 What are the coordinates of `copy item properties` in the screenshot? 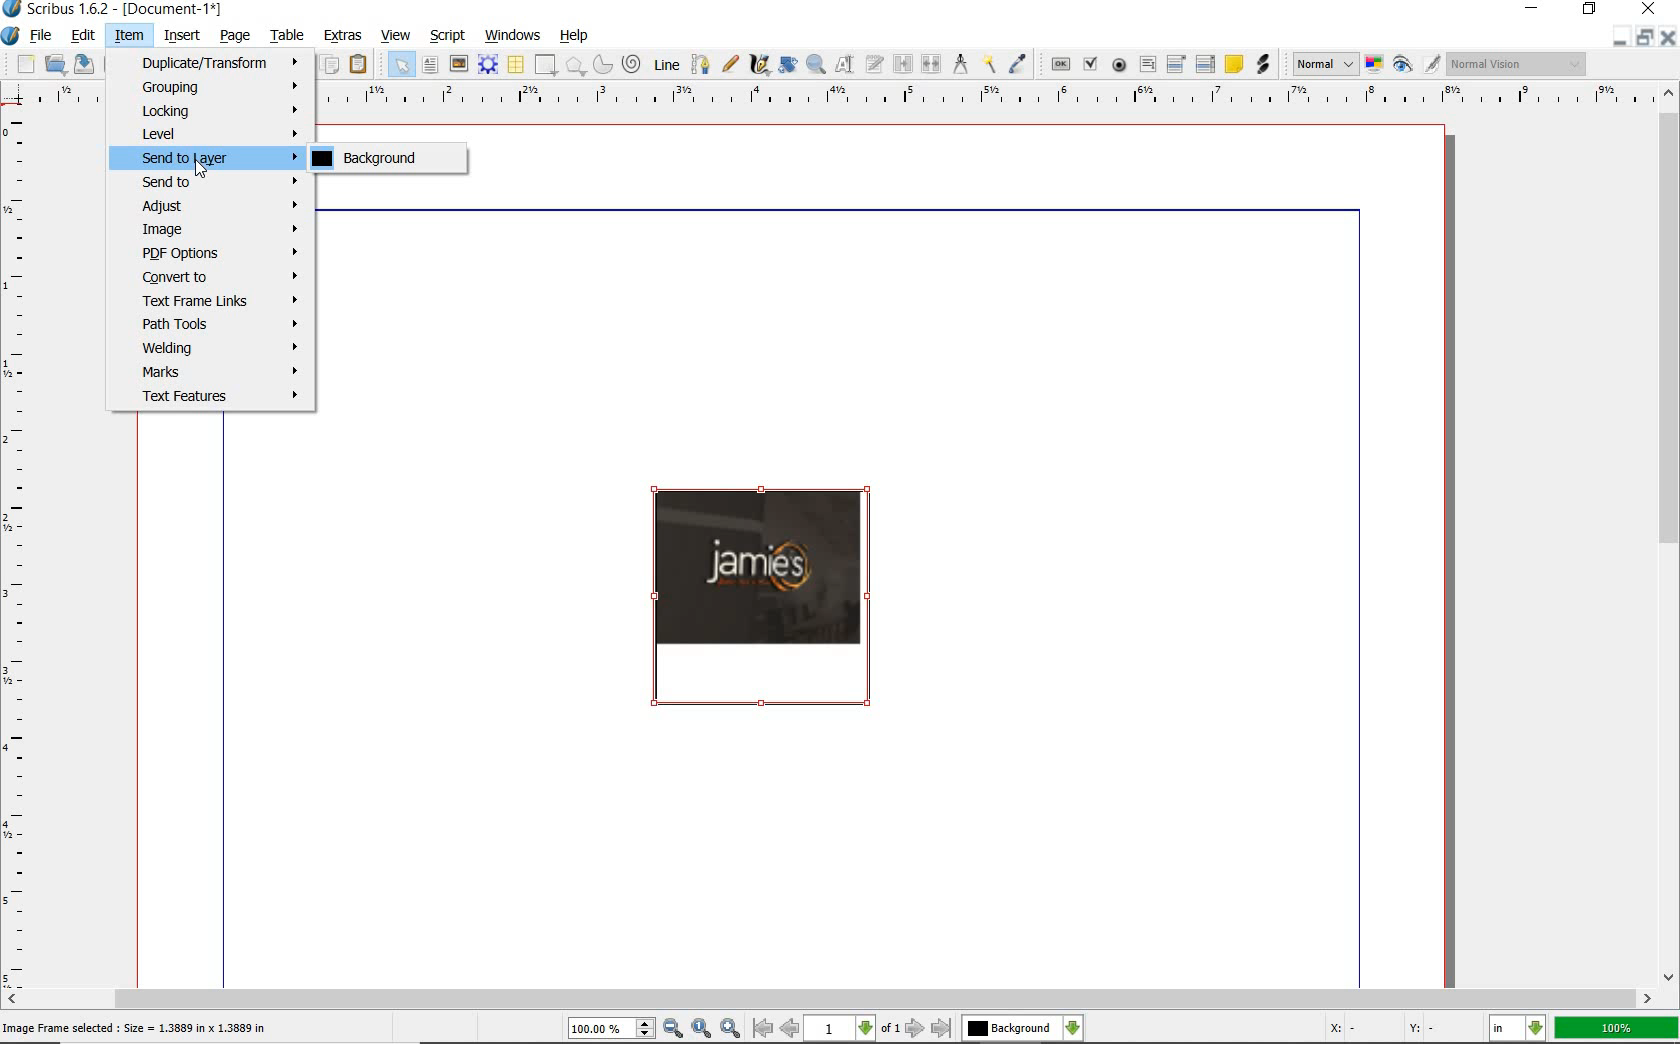 It's located at (989, 63).